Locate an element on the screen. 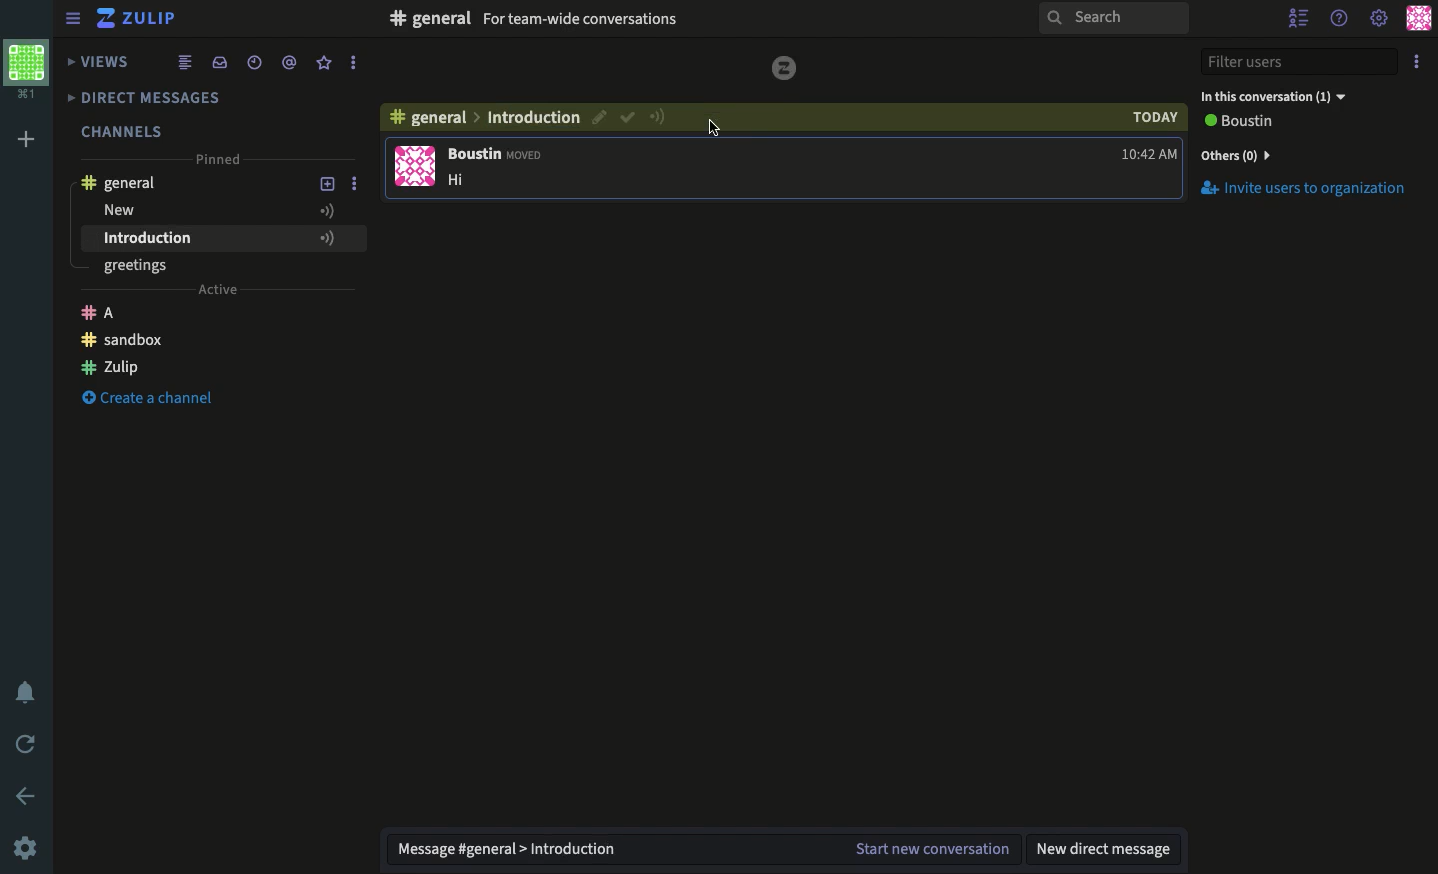 This screenshot has height=874, width=1438. Hide user list is located at coordinates (1298, 18).